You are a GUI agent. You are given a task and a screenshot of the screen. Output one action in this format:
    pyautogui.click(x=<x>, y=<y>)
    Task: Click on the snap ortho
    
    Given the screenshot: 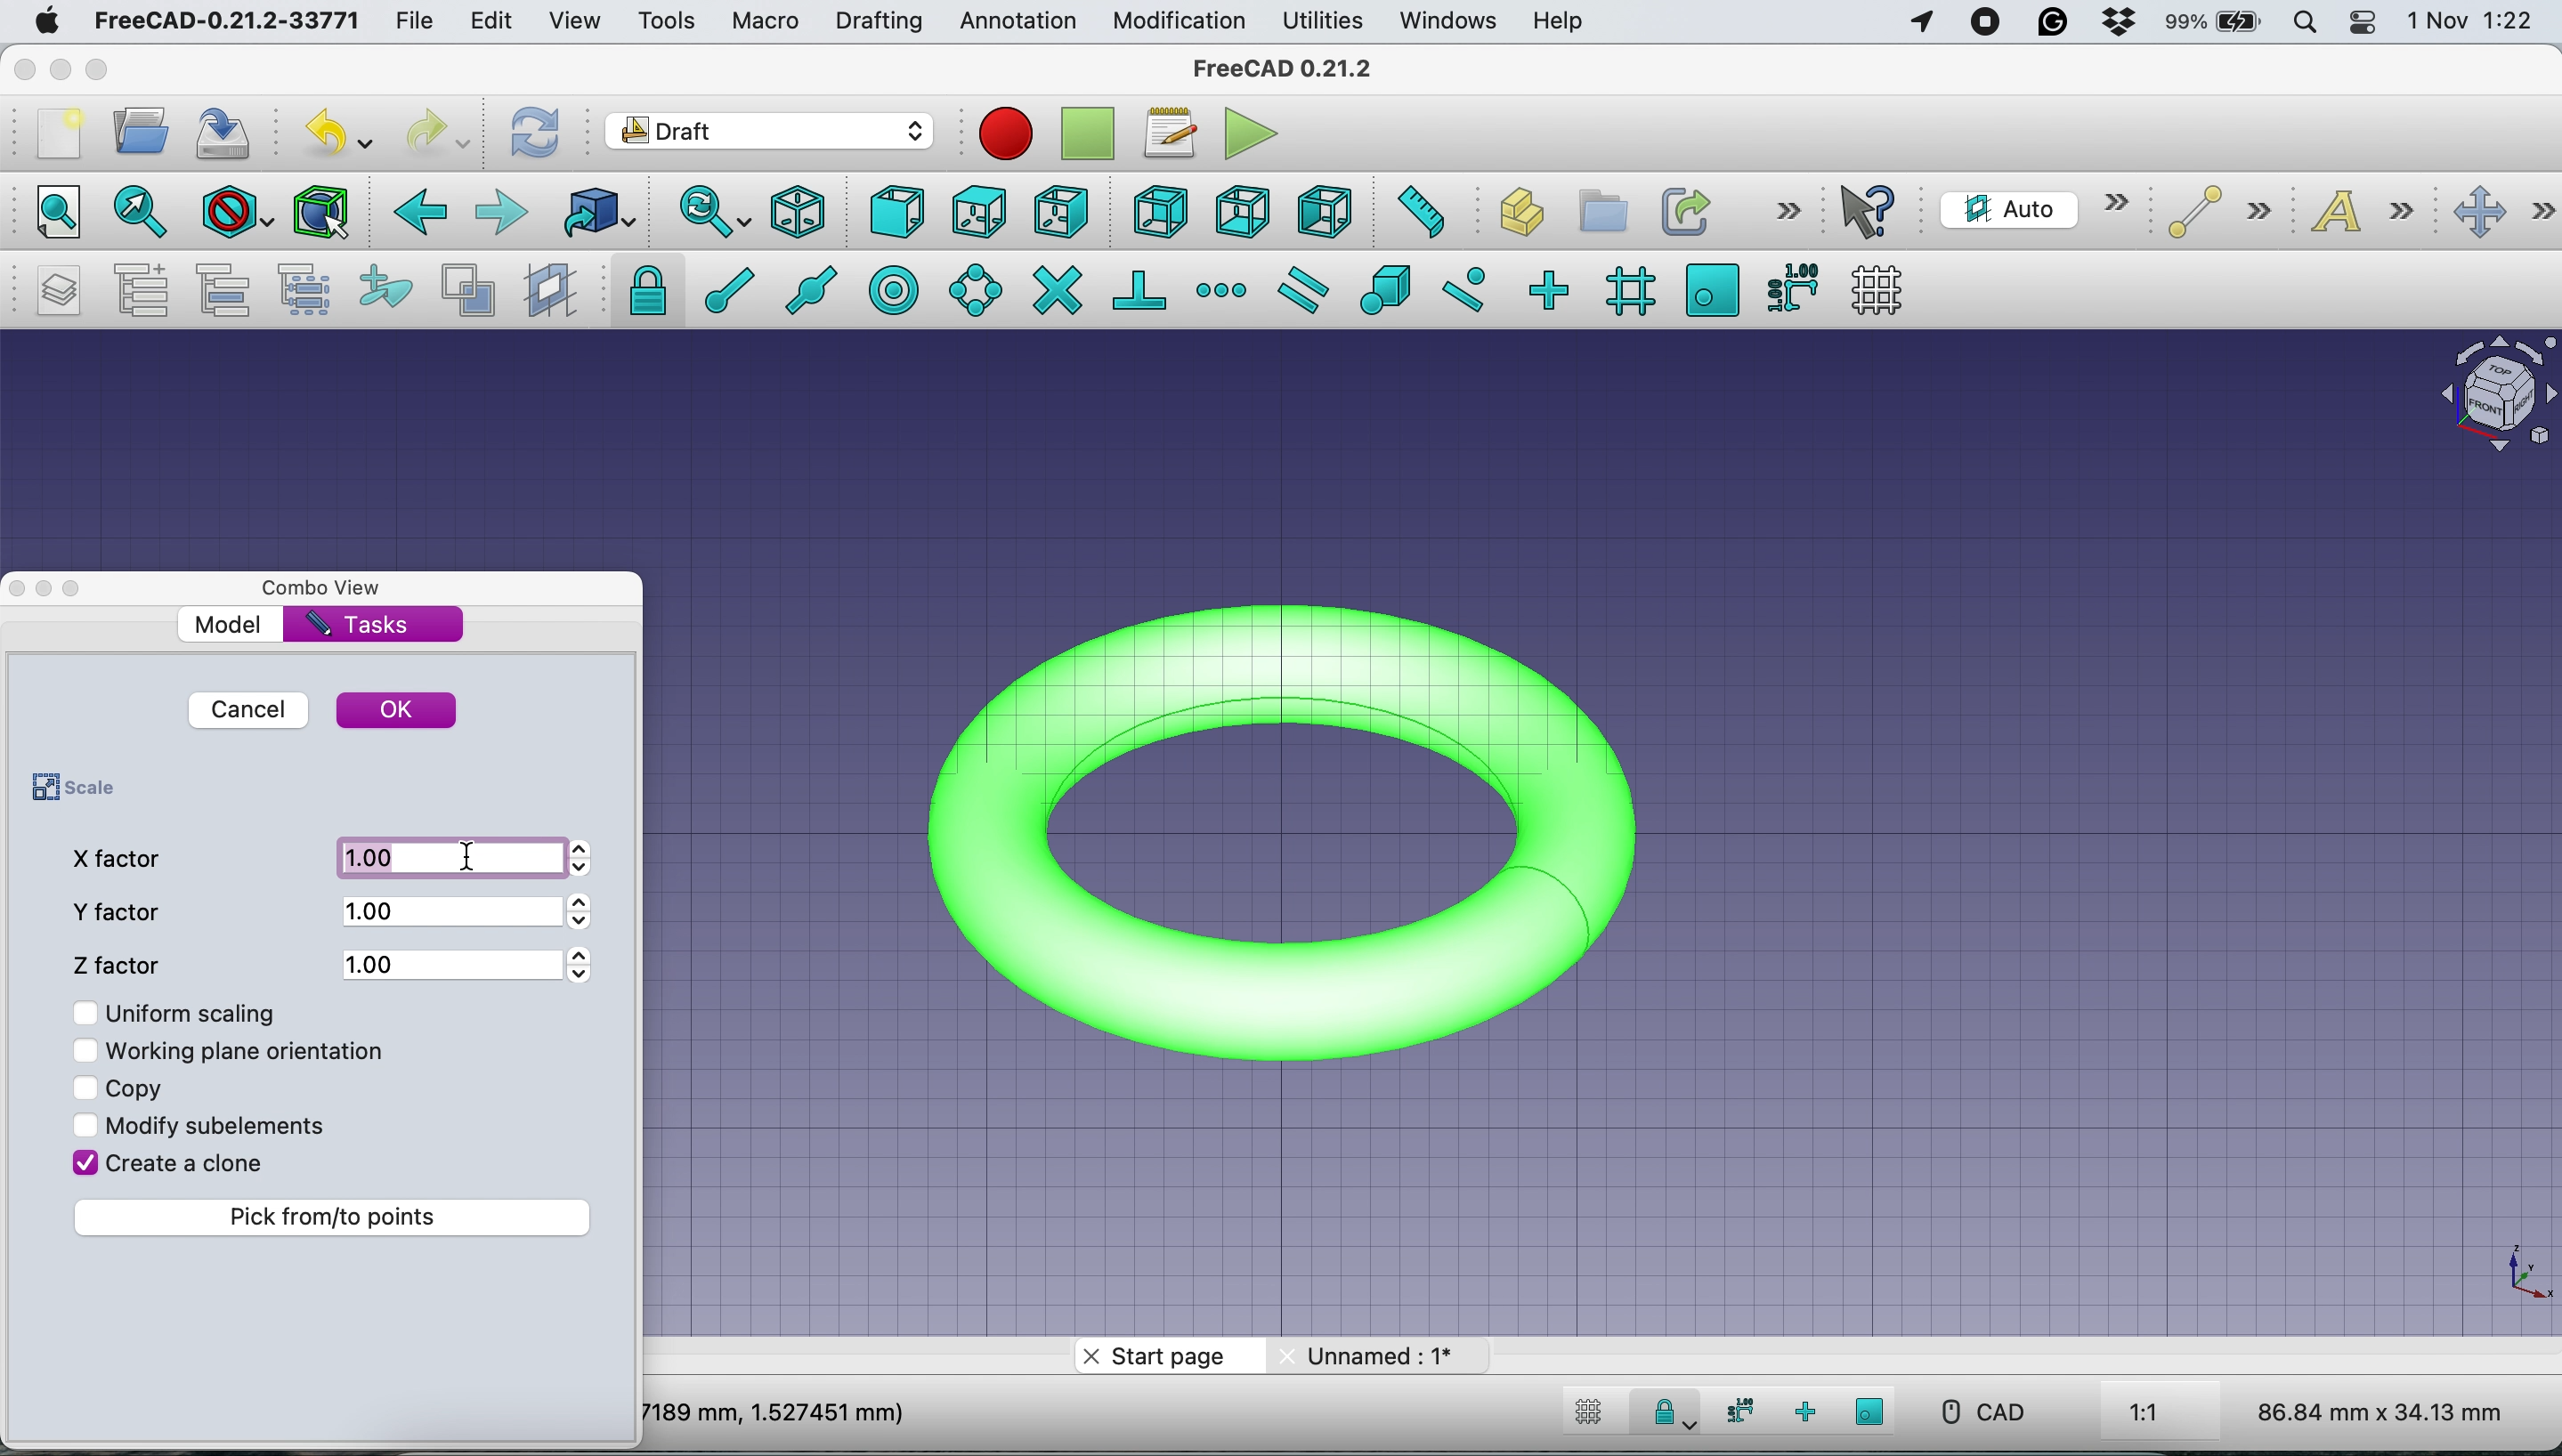 What is the action you would take?
    pyautogui.click(x=1554, y=288)
    